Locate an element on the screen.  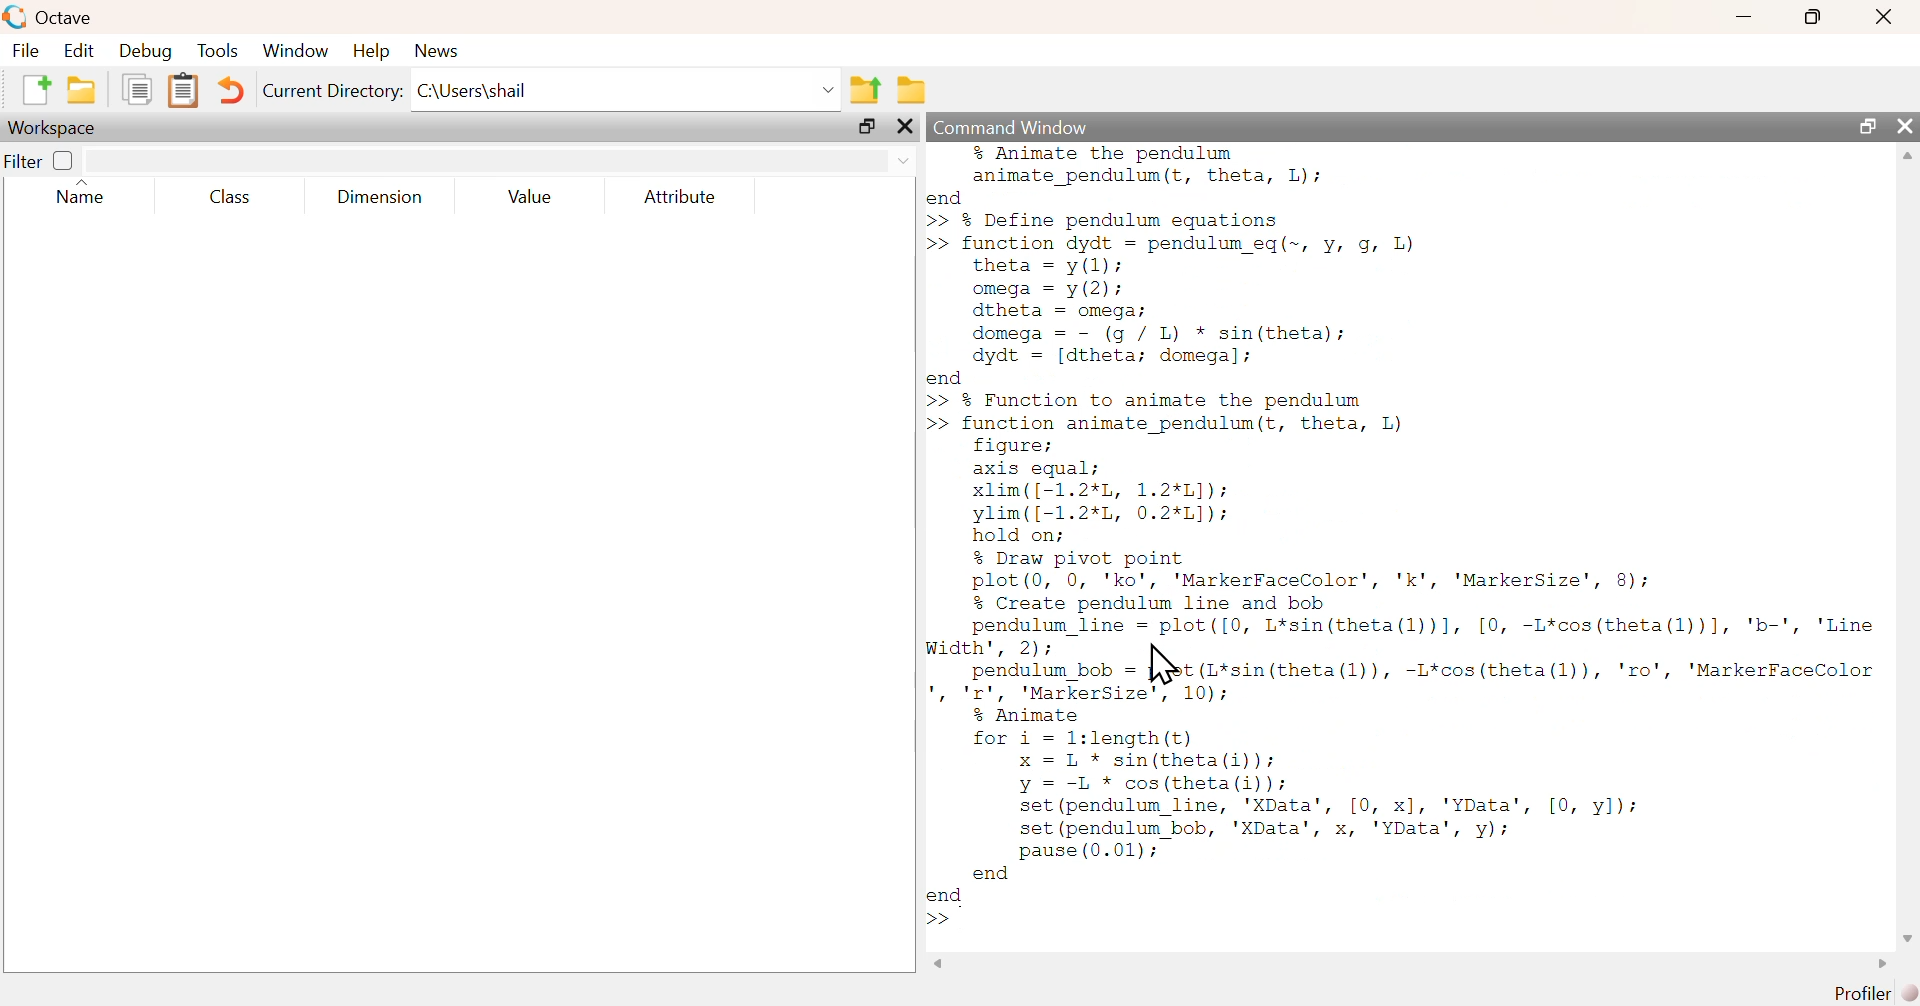
New Line is located at coordinates (938, 920).